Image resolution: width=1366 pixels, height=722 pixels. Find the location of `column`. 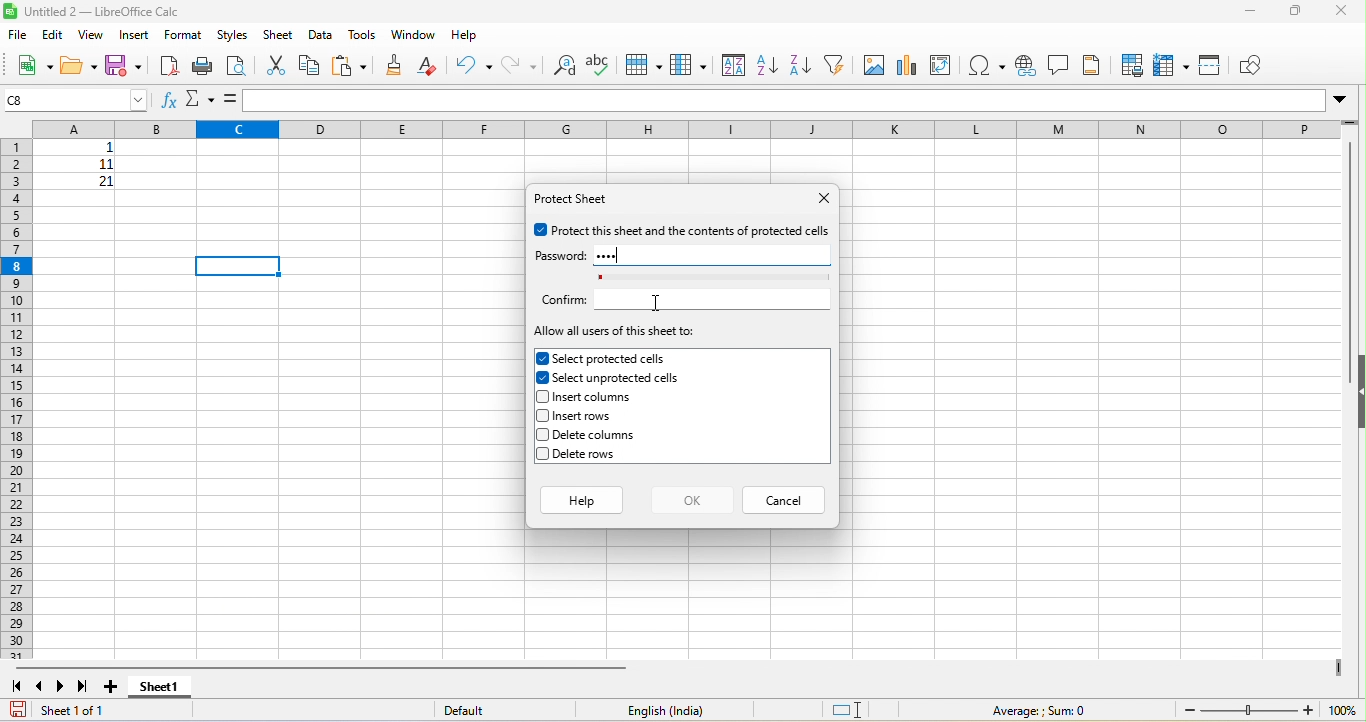

column is located at coordinates (688, 64).